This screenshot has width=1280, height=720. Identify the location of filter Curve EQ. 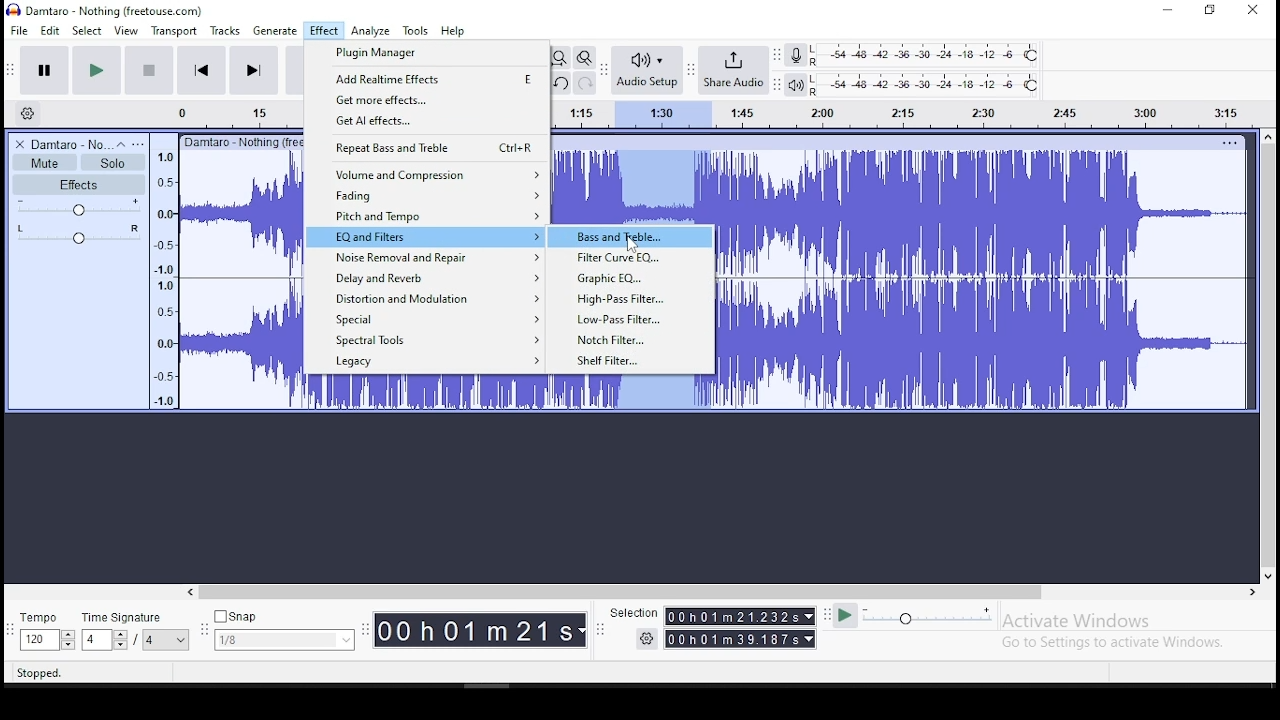
(631, 258).